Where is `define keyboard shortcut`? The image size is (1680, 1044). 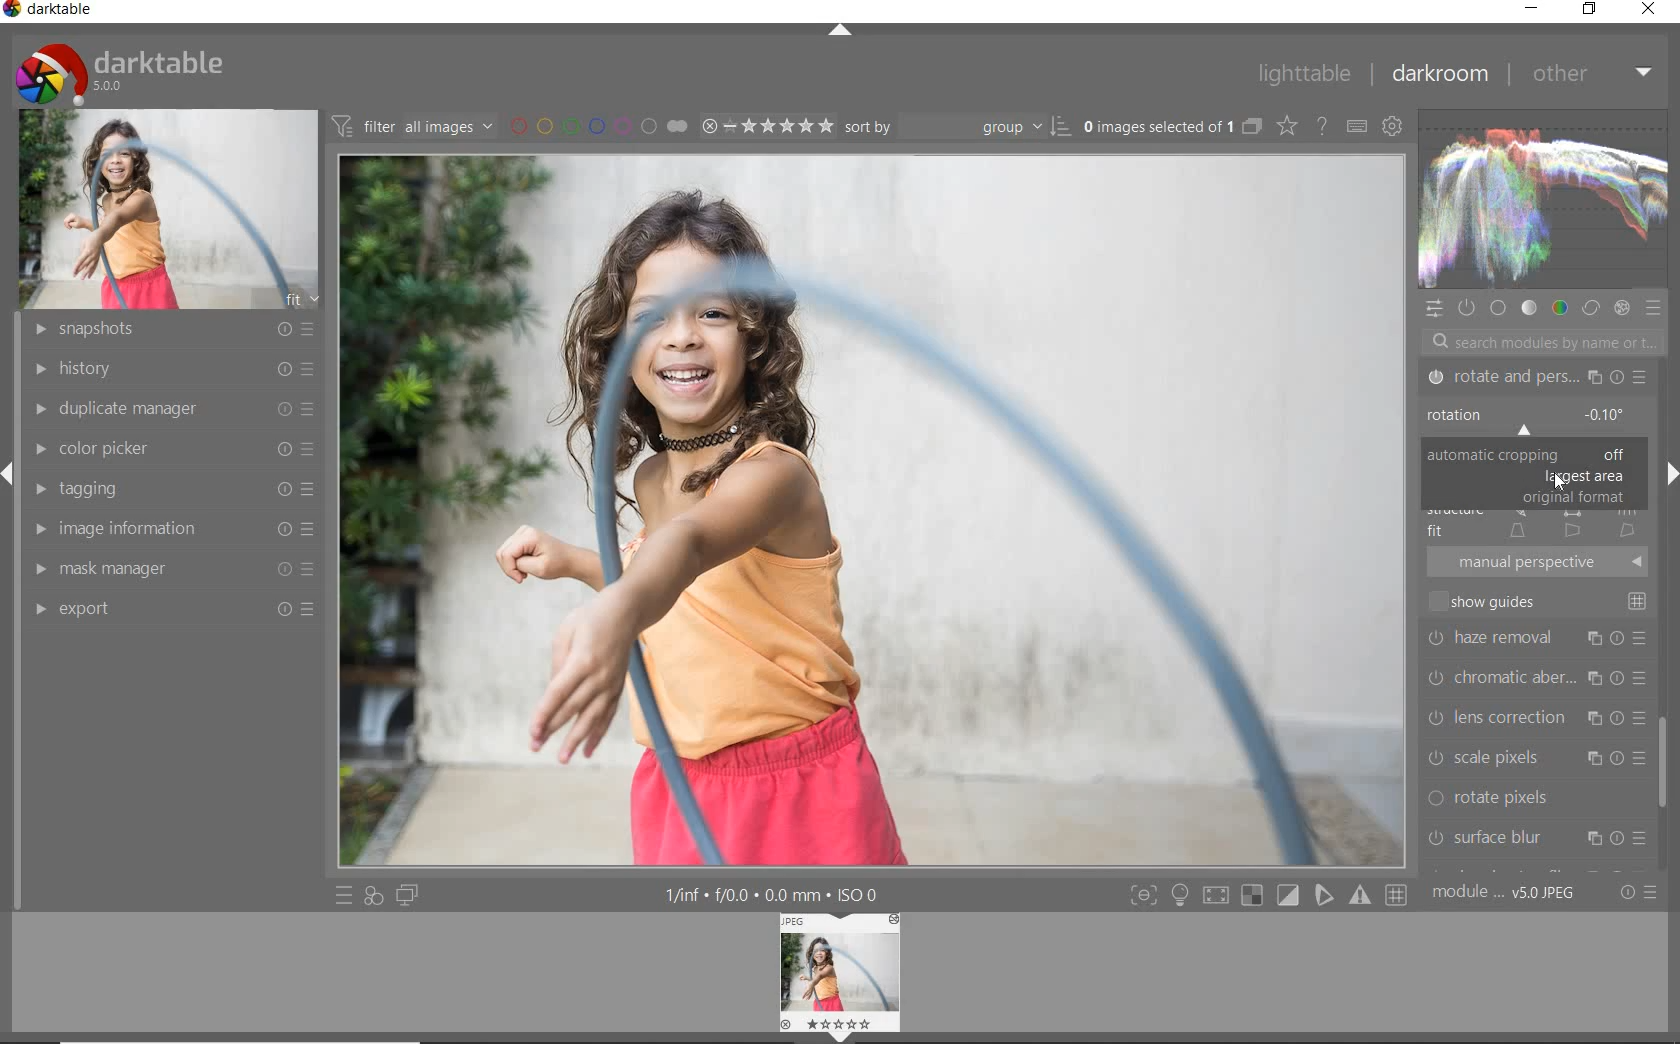
define keyboard shortcut is located at coordinates (1357, 127).